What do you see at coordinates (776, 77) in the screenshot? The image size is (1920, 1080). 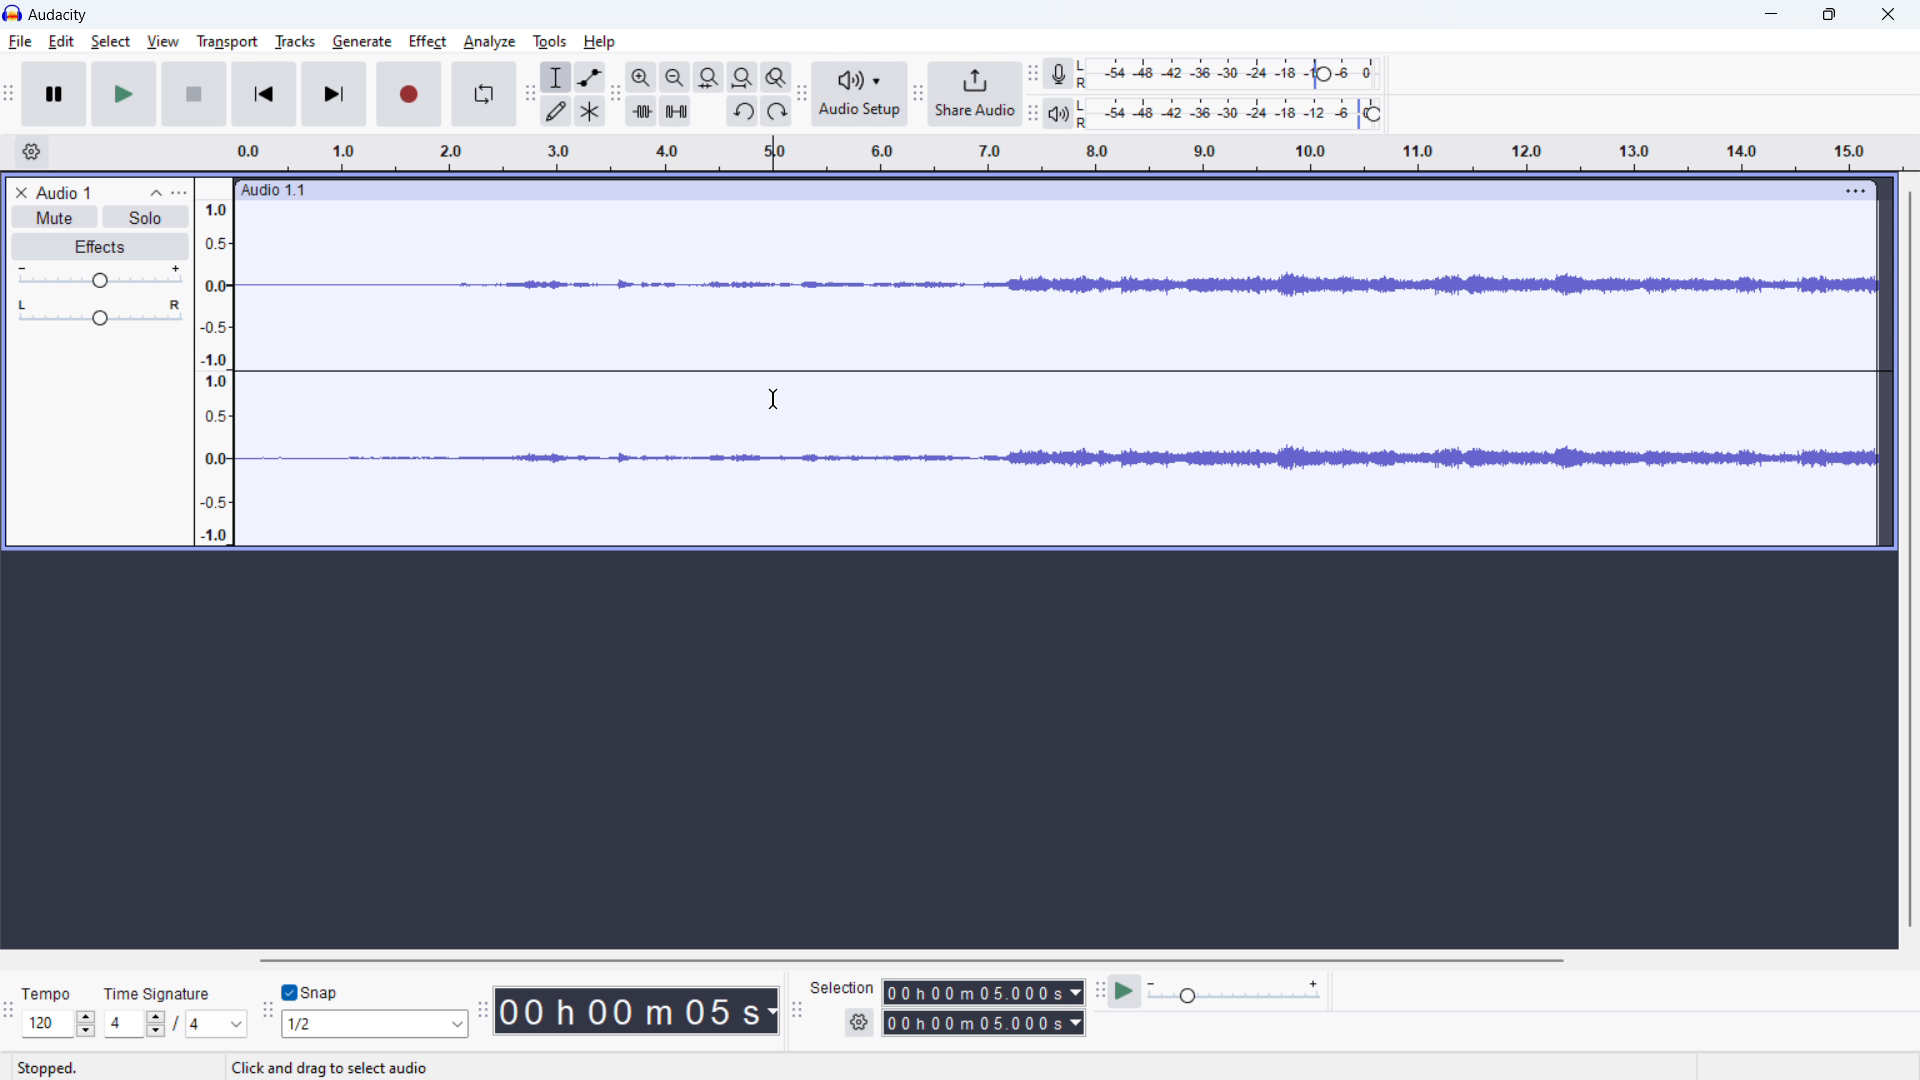 I see `toggle zoom` at bounding box center [776, 77].